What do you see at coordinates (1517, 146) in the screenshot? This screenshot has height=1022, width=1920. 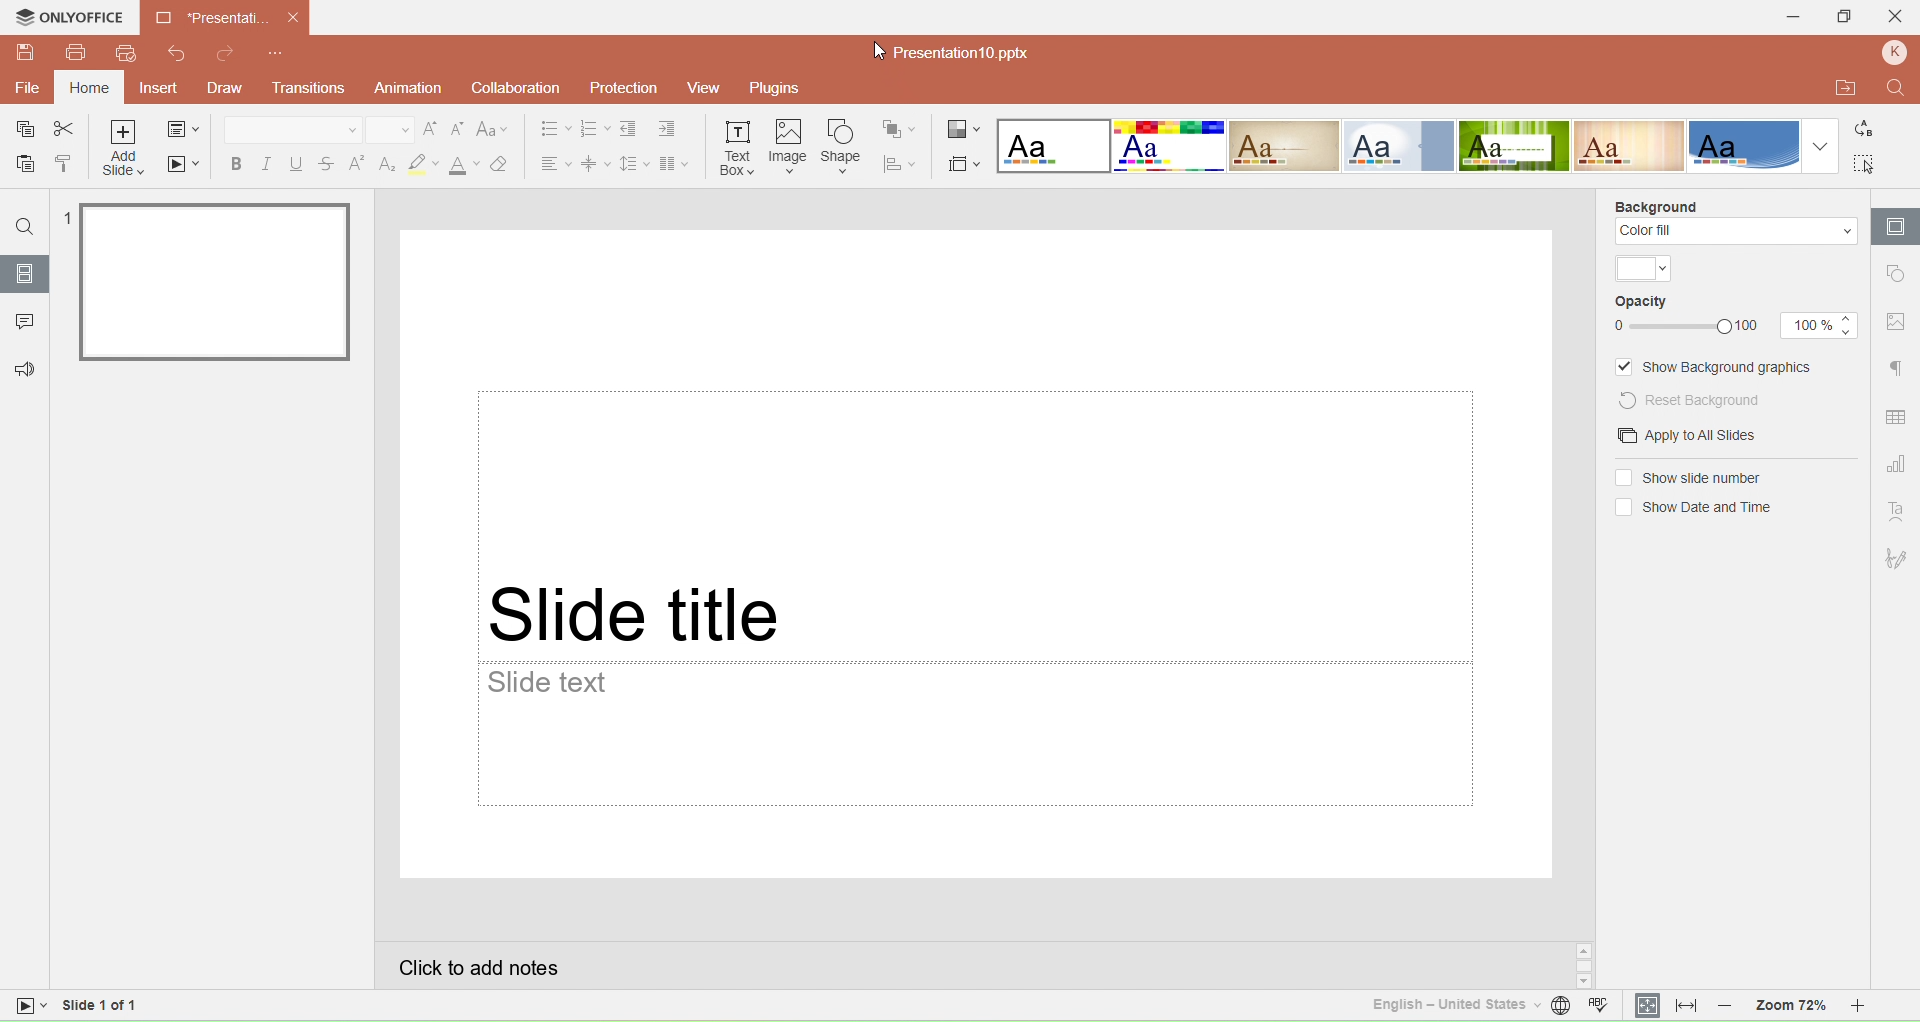 I see `Green leaf` at bounding box center [1517, 146].